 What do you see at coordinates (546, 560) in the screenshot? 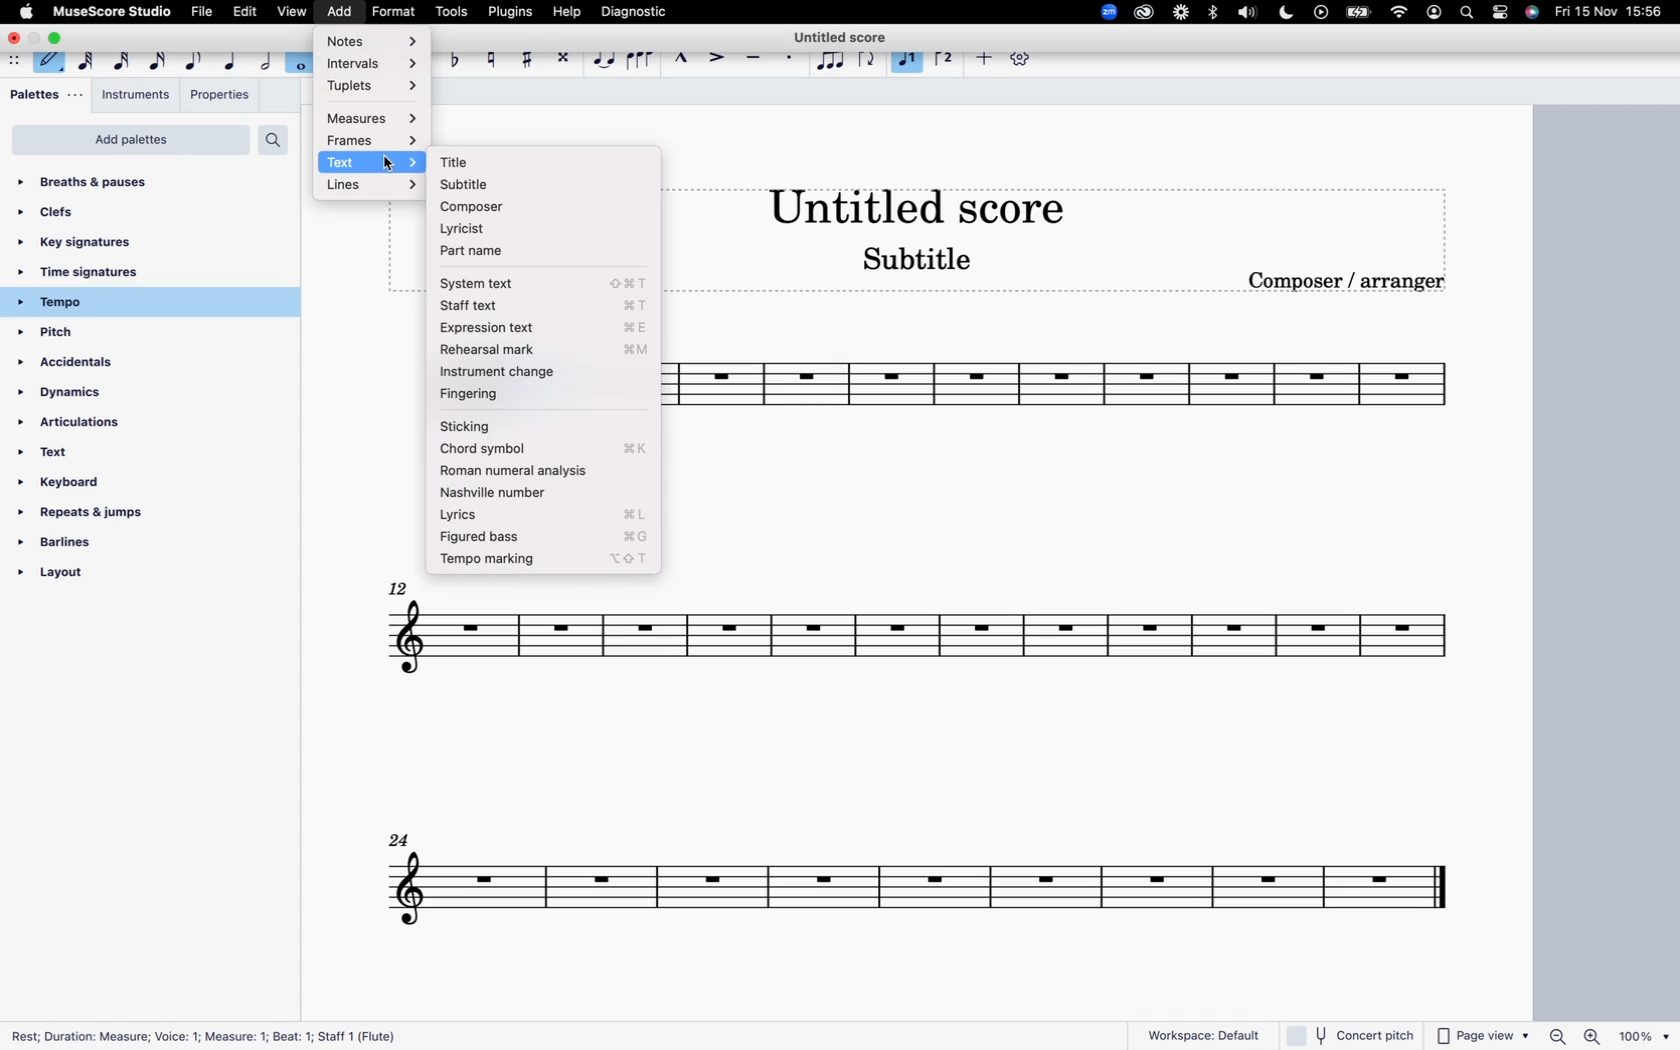
I see `tempo marking` at bounding box center [546, 560].